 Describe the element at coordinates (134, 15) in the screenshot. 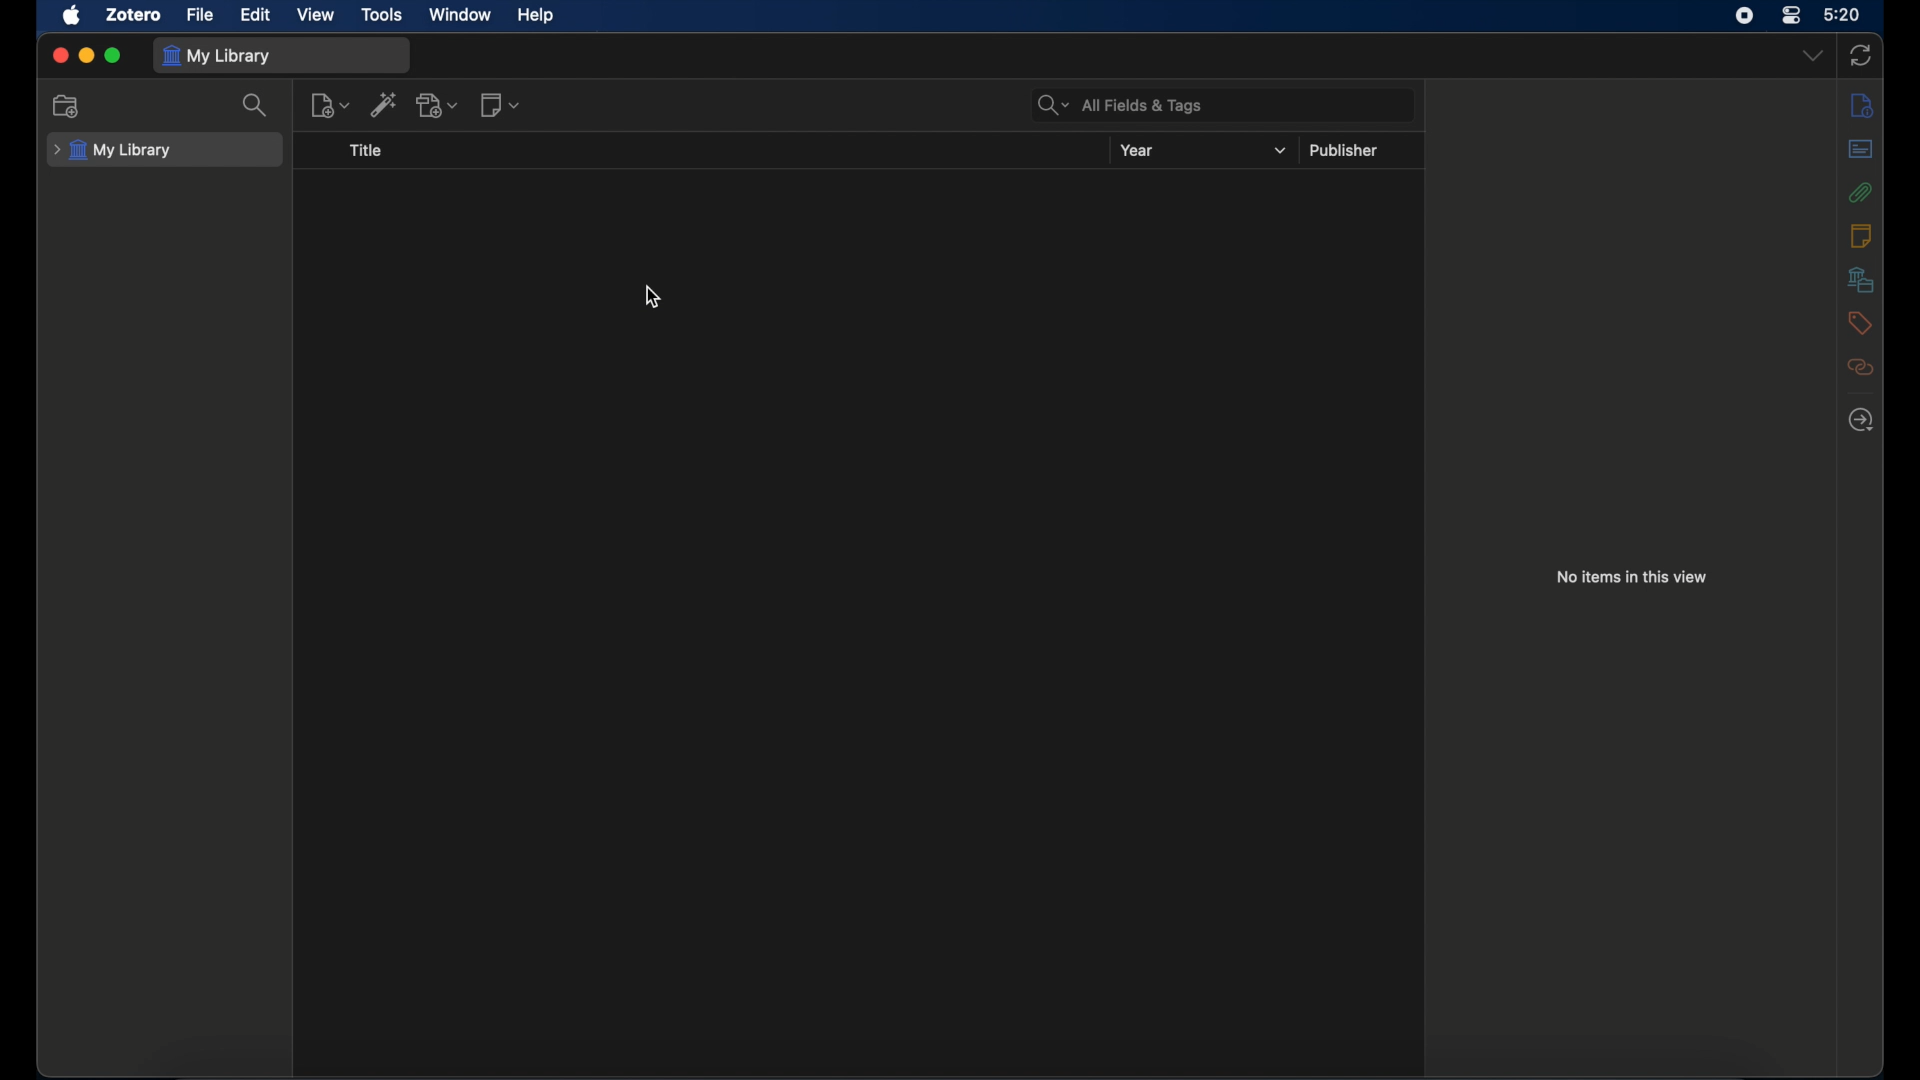

I see `zotero` at that location.